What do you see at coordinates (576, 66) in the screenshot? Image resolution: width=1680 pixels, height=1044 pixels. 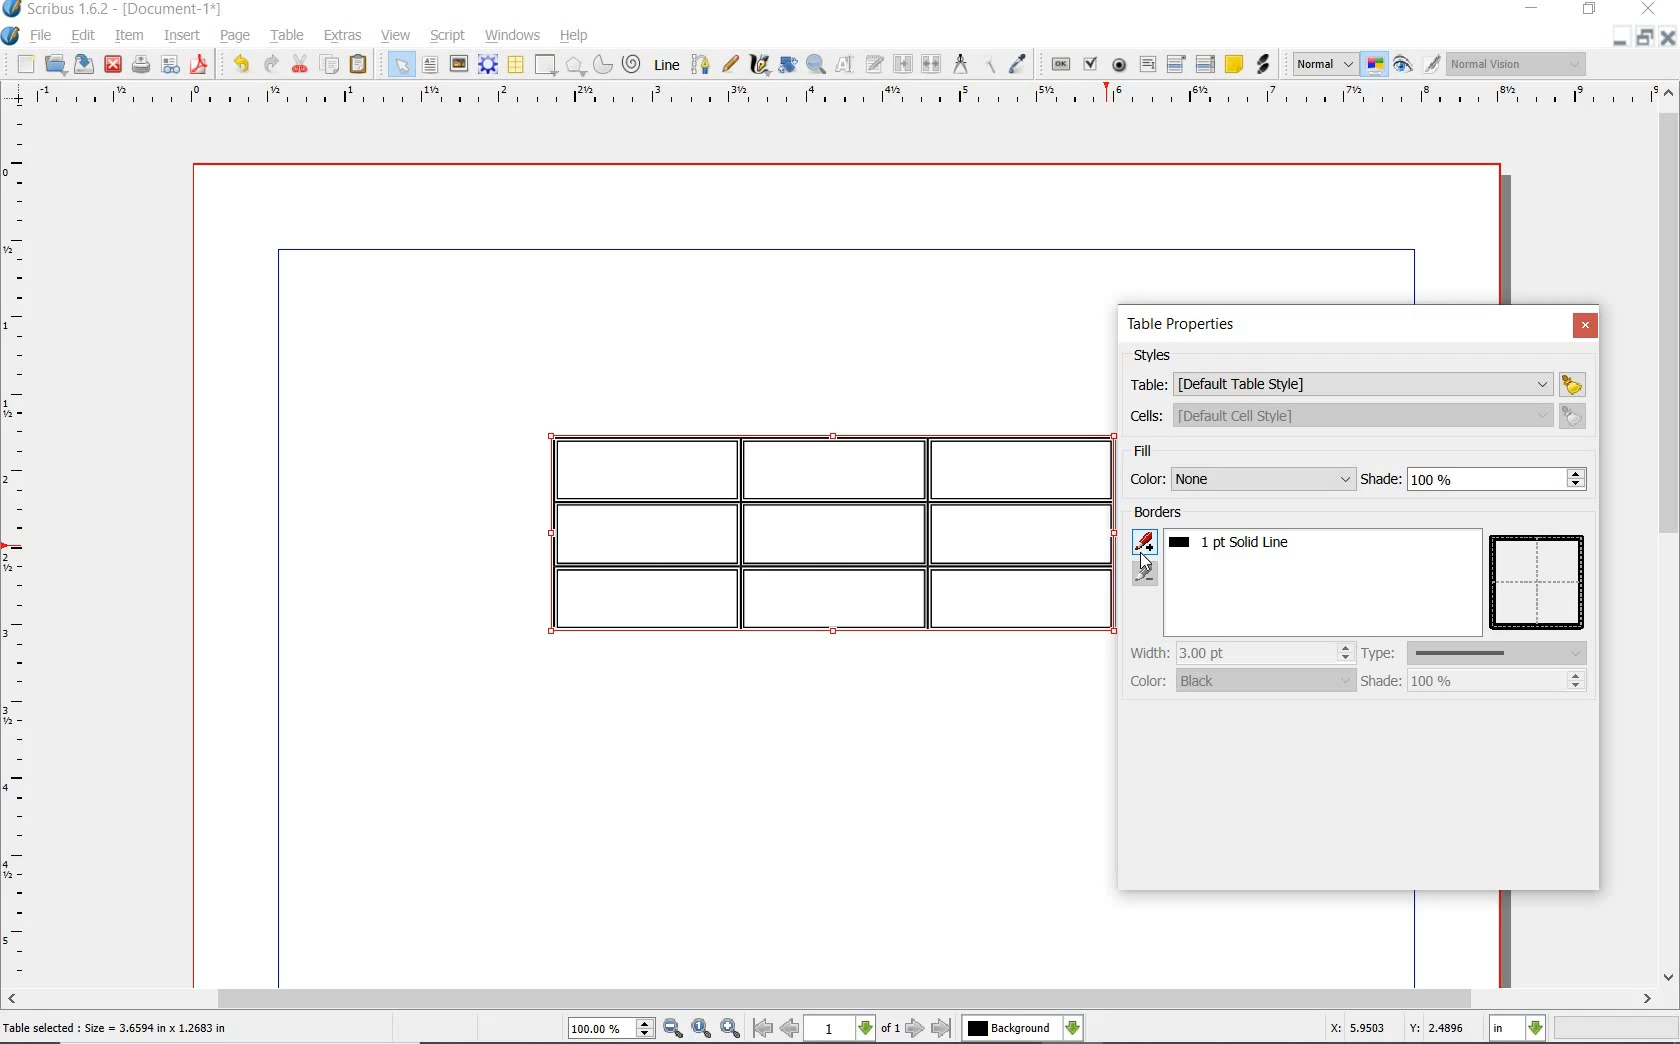 I see `polygon` at bounding box center [576, 66].